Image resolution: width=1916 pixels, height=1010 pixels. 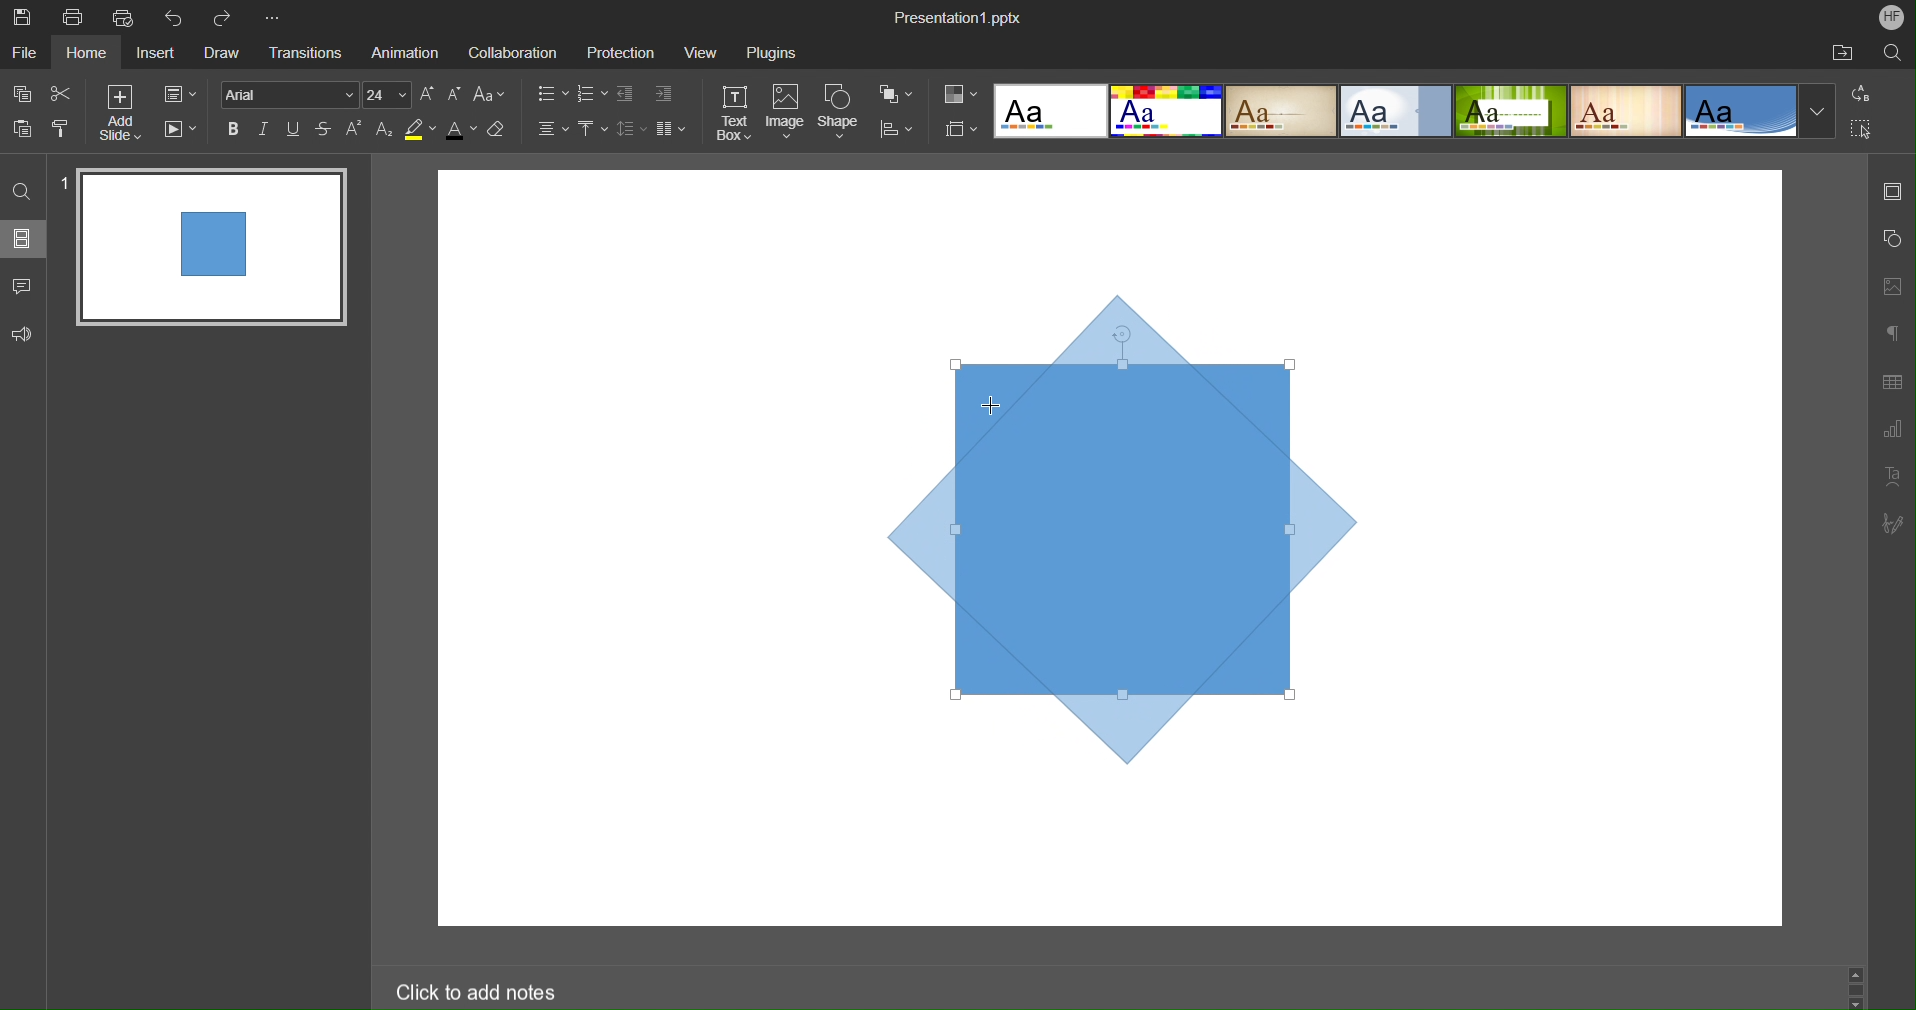 What do you see at coordinates (118, 113) in the screenshot?
I see `Add Slide` at bounding box center [118, 113].